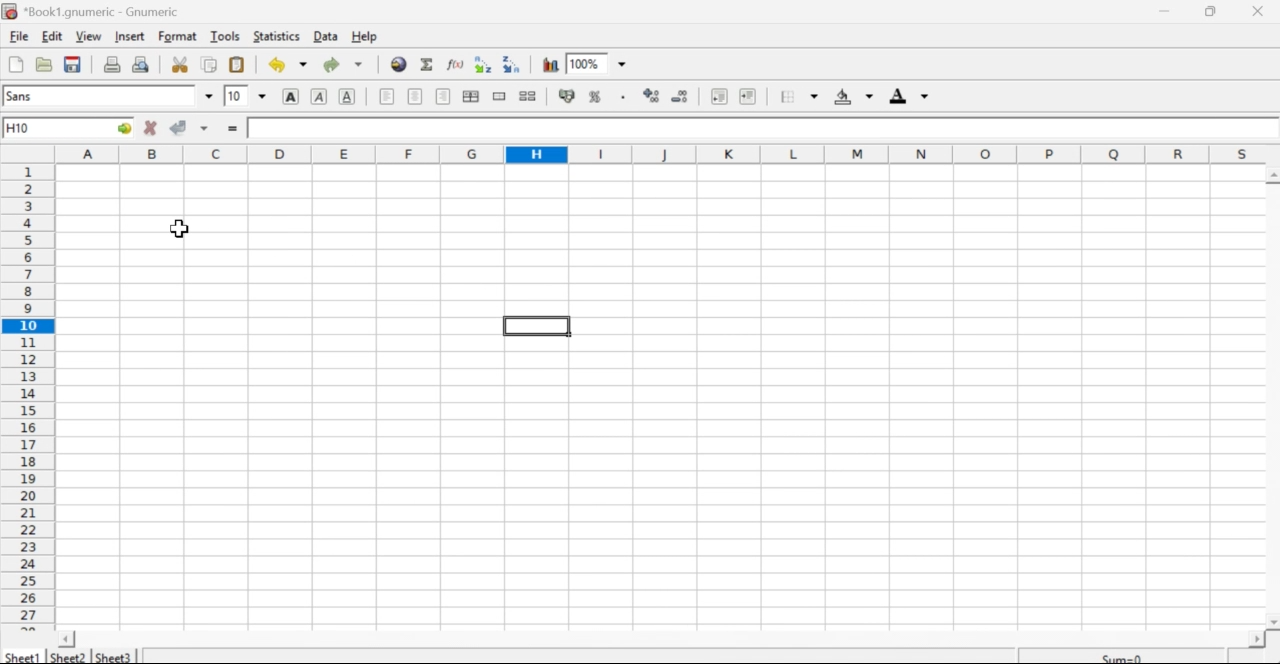 The image size is (1280, 664). What do you see at coordinates (142, 63) in the screenshot?
I see `Preview file` at bounding box center [142, 63].